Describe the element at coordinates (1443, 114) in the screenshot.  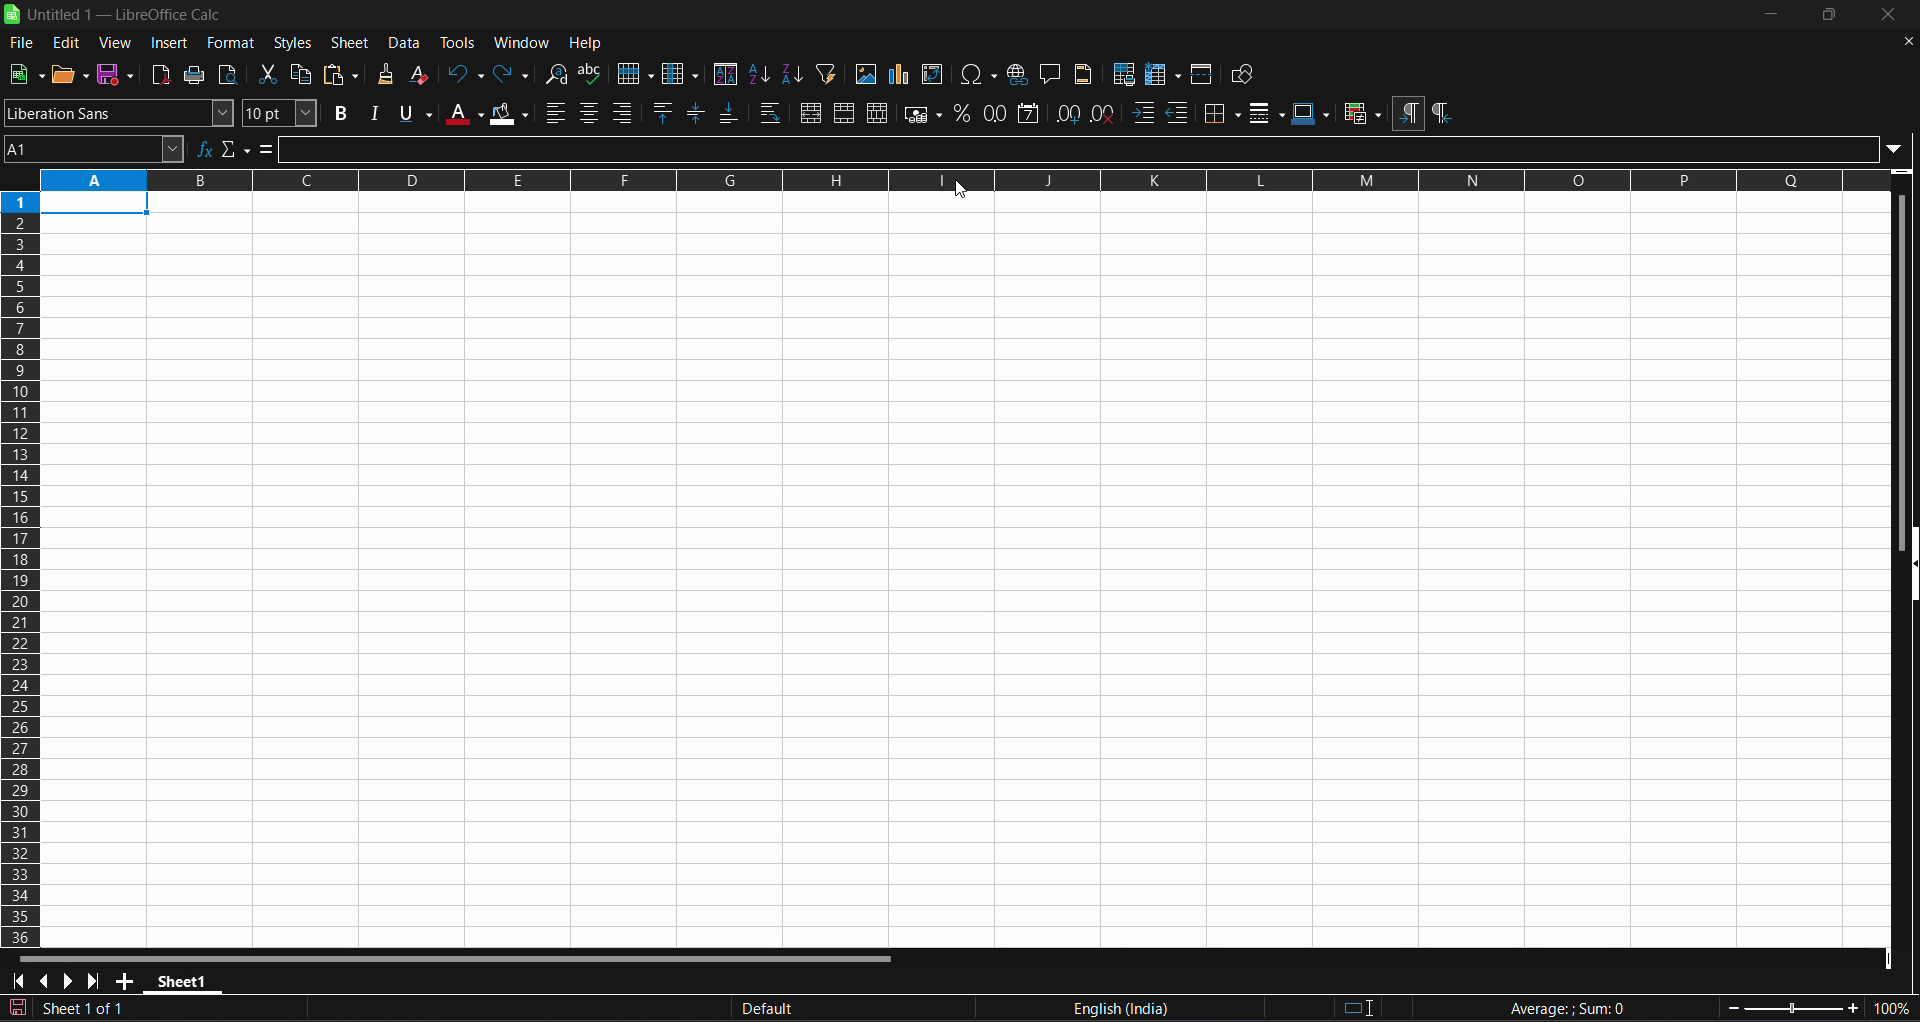
I see `right to left` at that location.